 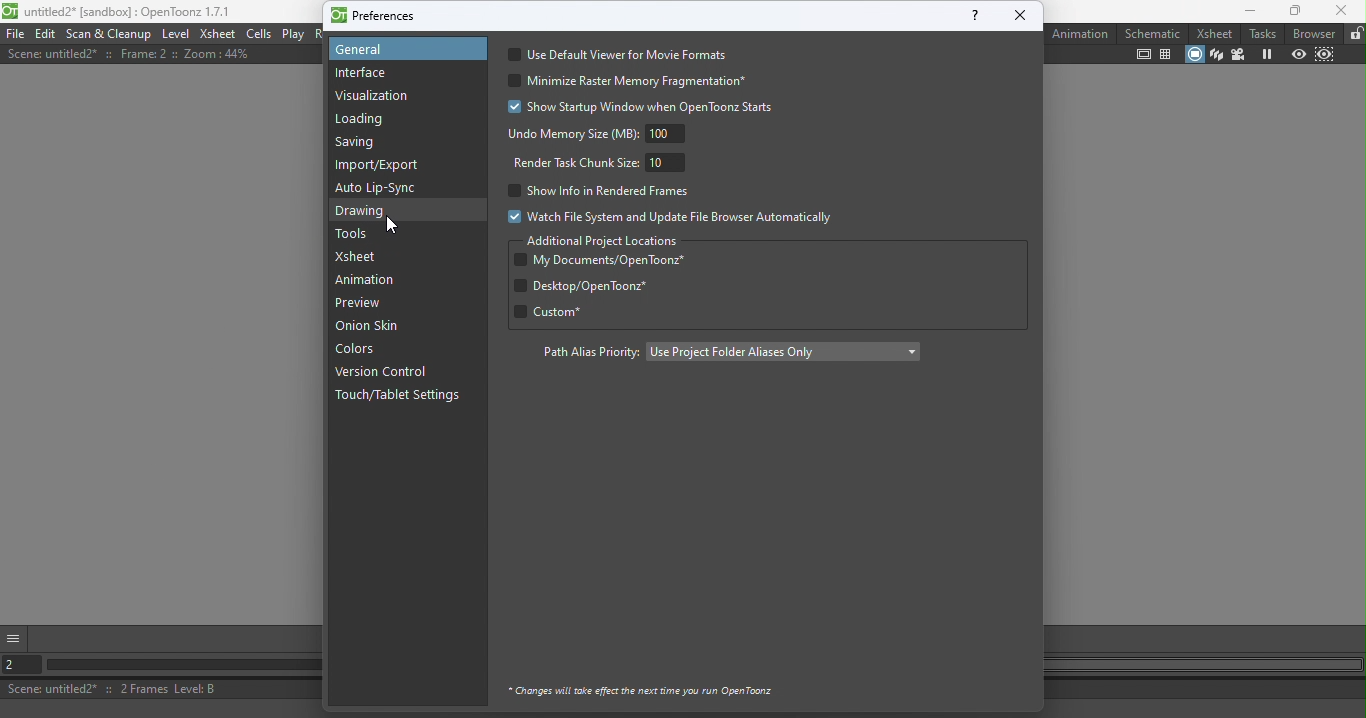 I want to click on untitled2* [sandbox] : OpenToonz 1.7.1, so click(x=118, y=11).